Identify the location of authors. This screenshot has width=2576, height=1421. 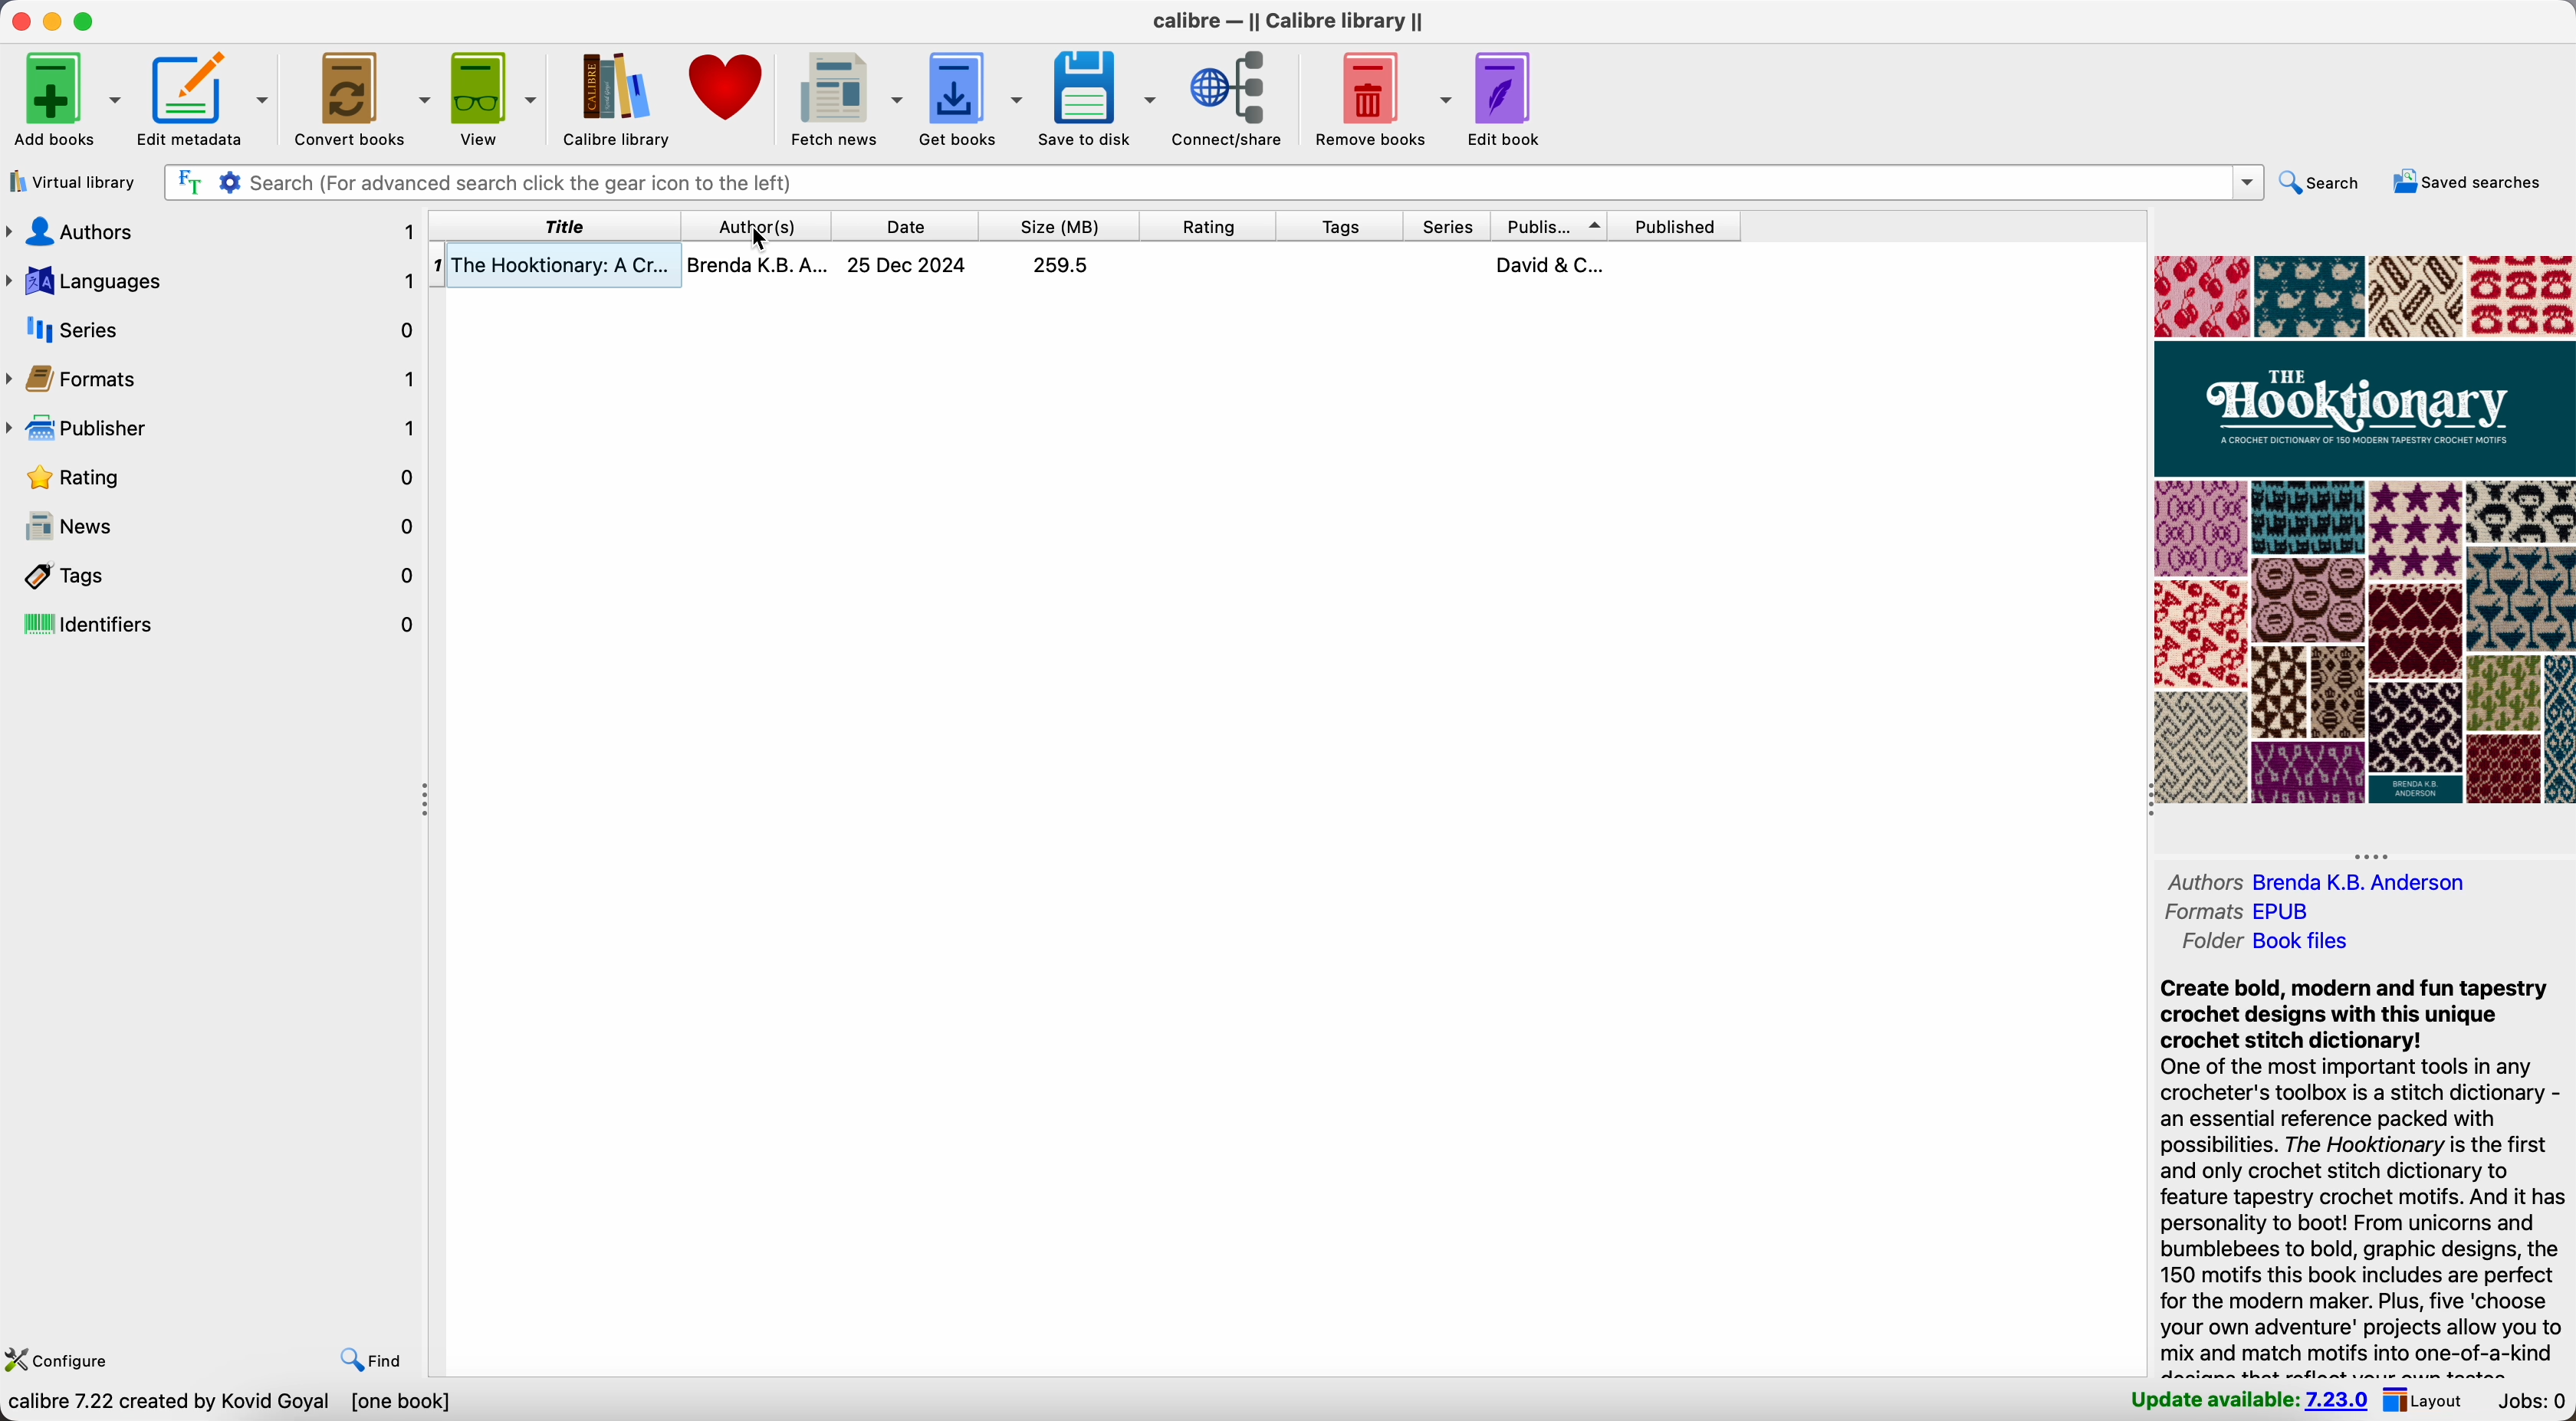
(2322, 881).